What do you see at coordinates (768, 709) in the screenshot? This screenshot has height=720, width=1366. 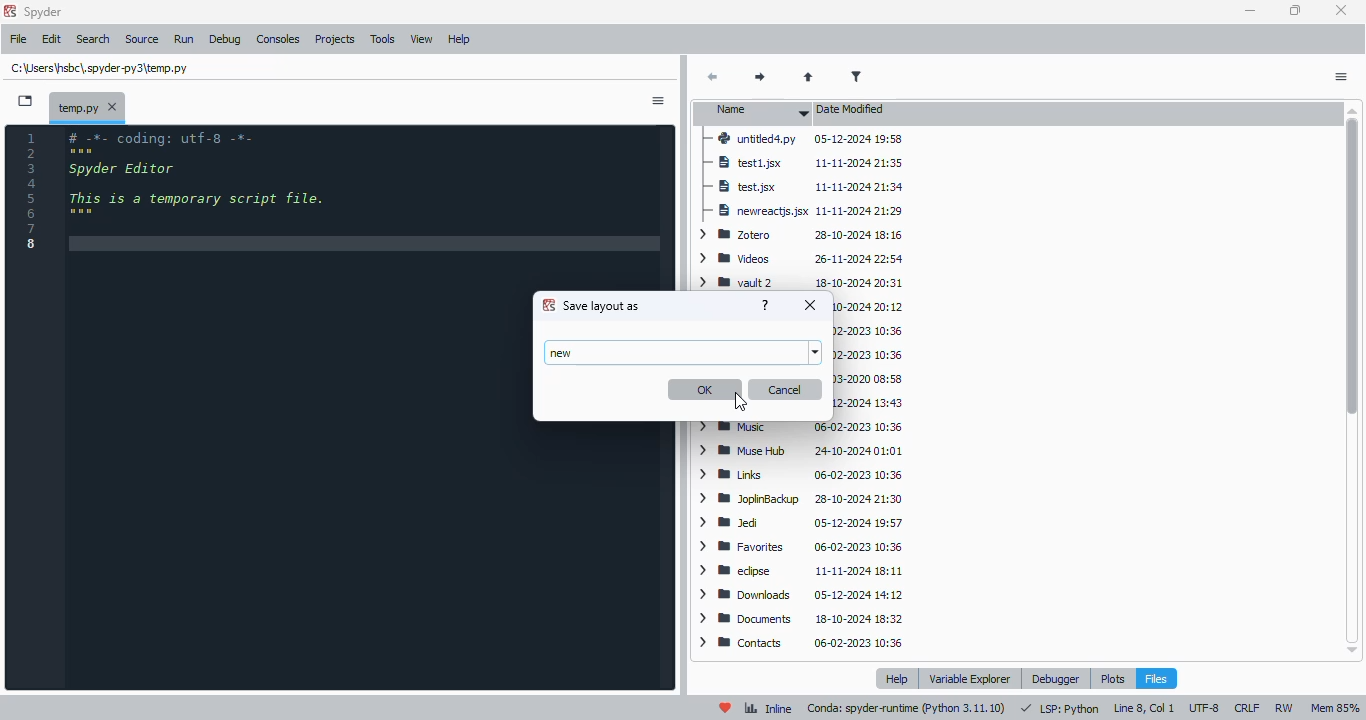 I see `inline` at bounding box center [768, 709].